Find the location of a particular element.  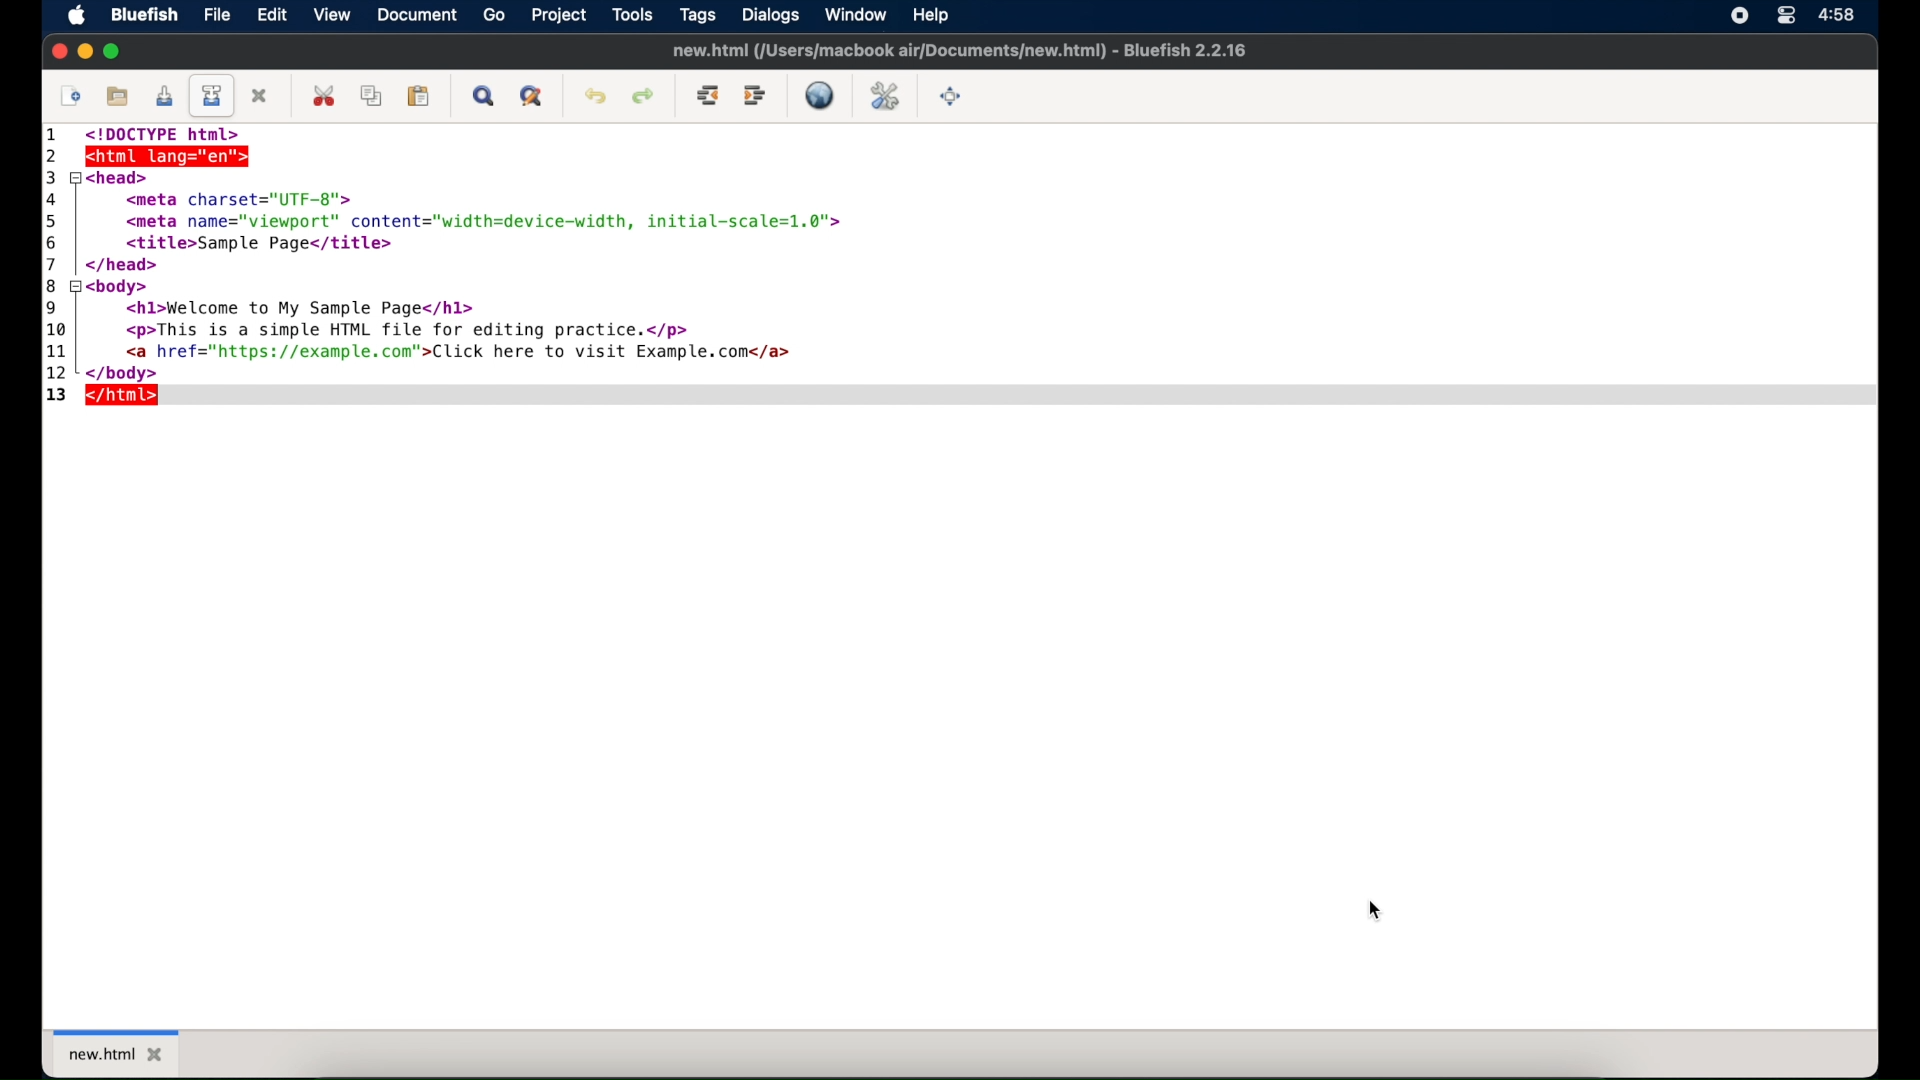

cut is located at coordinates (326, 95).